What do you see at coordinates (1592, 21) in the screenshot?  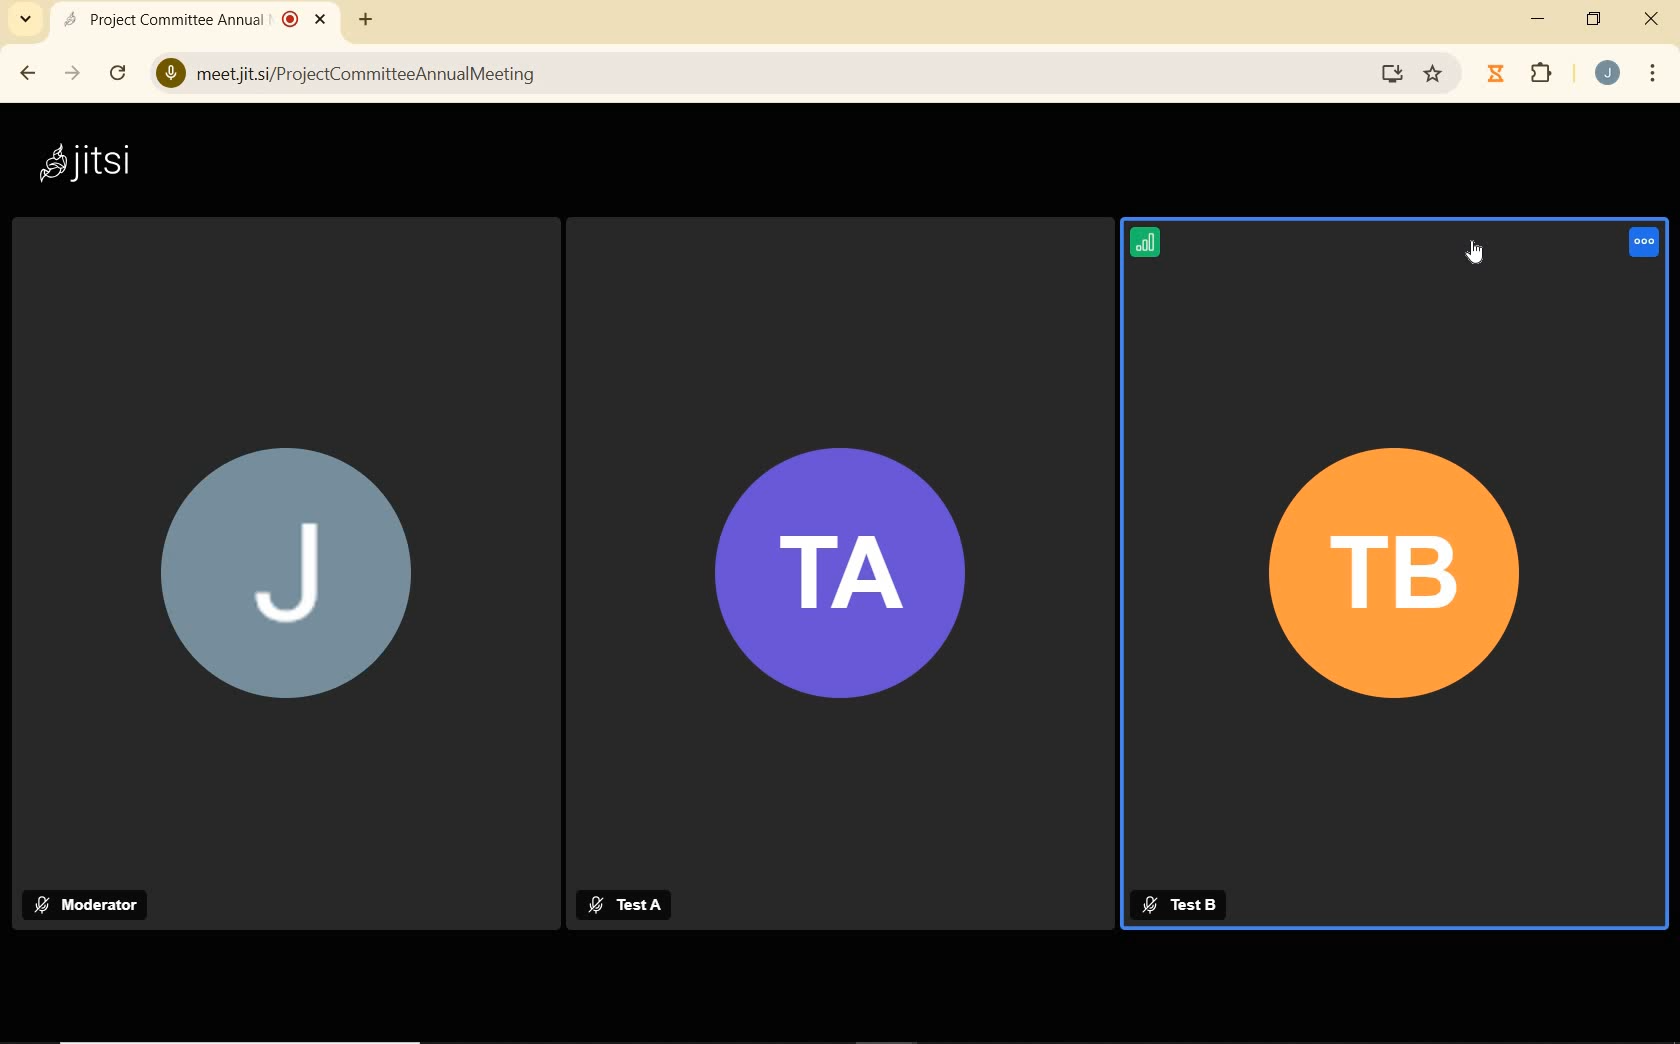 I see `RESTORE` at bounding box center [1592, 21].